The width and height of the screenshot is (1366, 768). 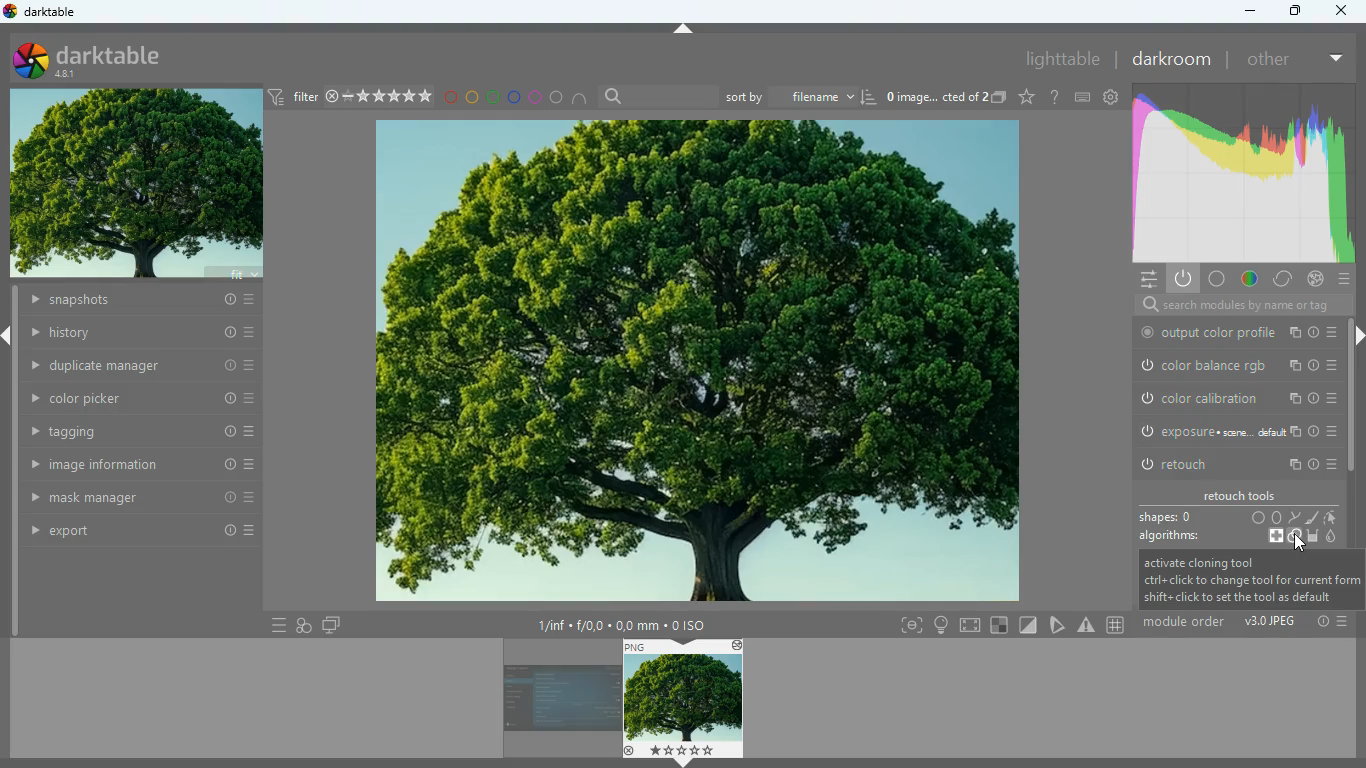 I want to click on copy, so click(x=998, y=97).